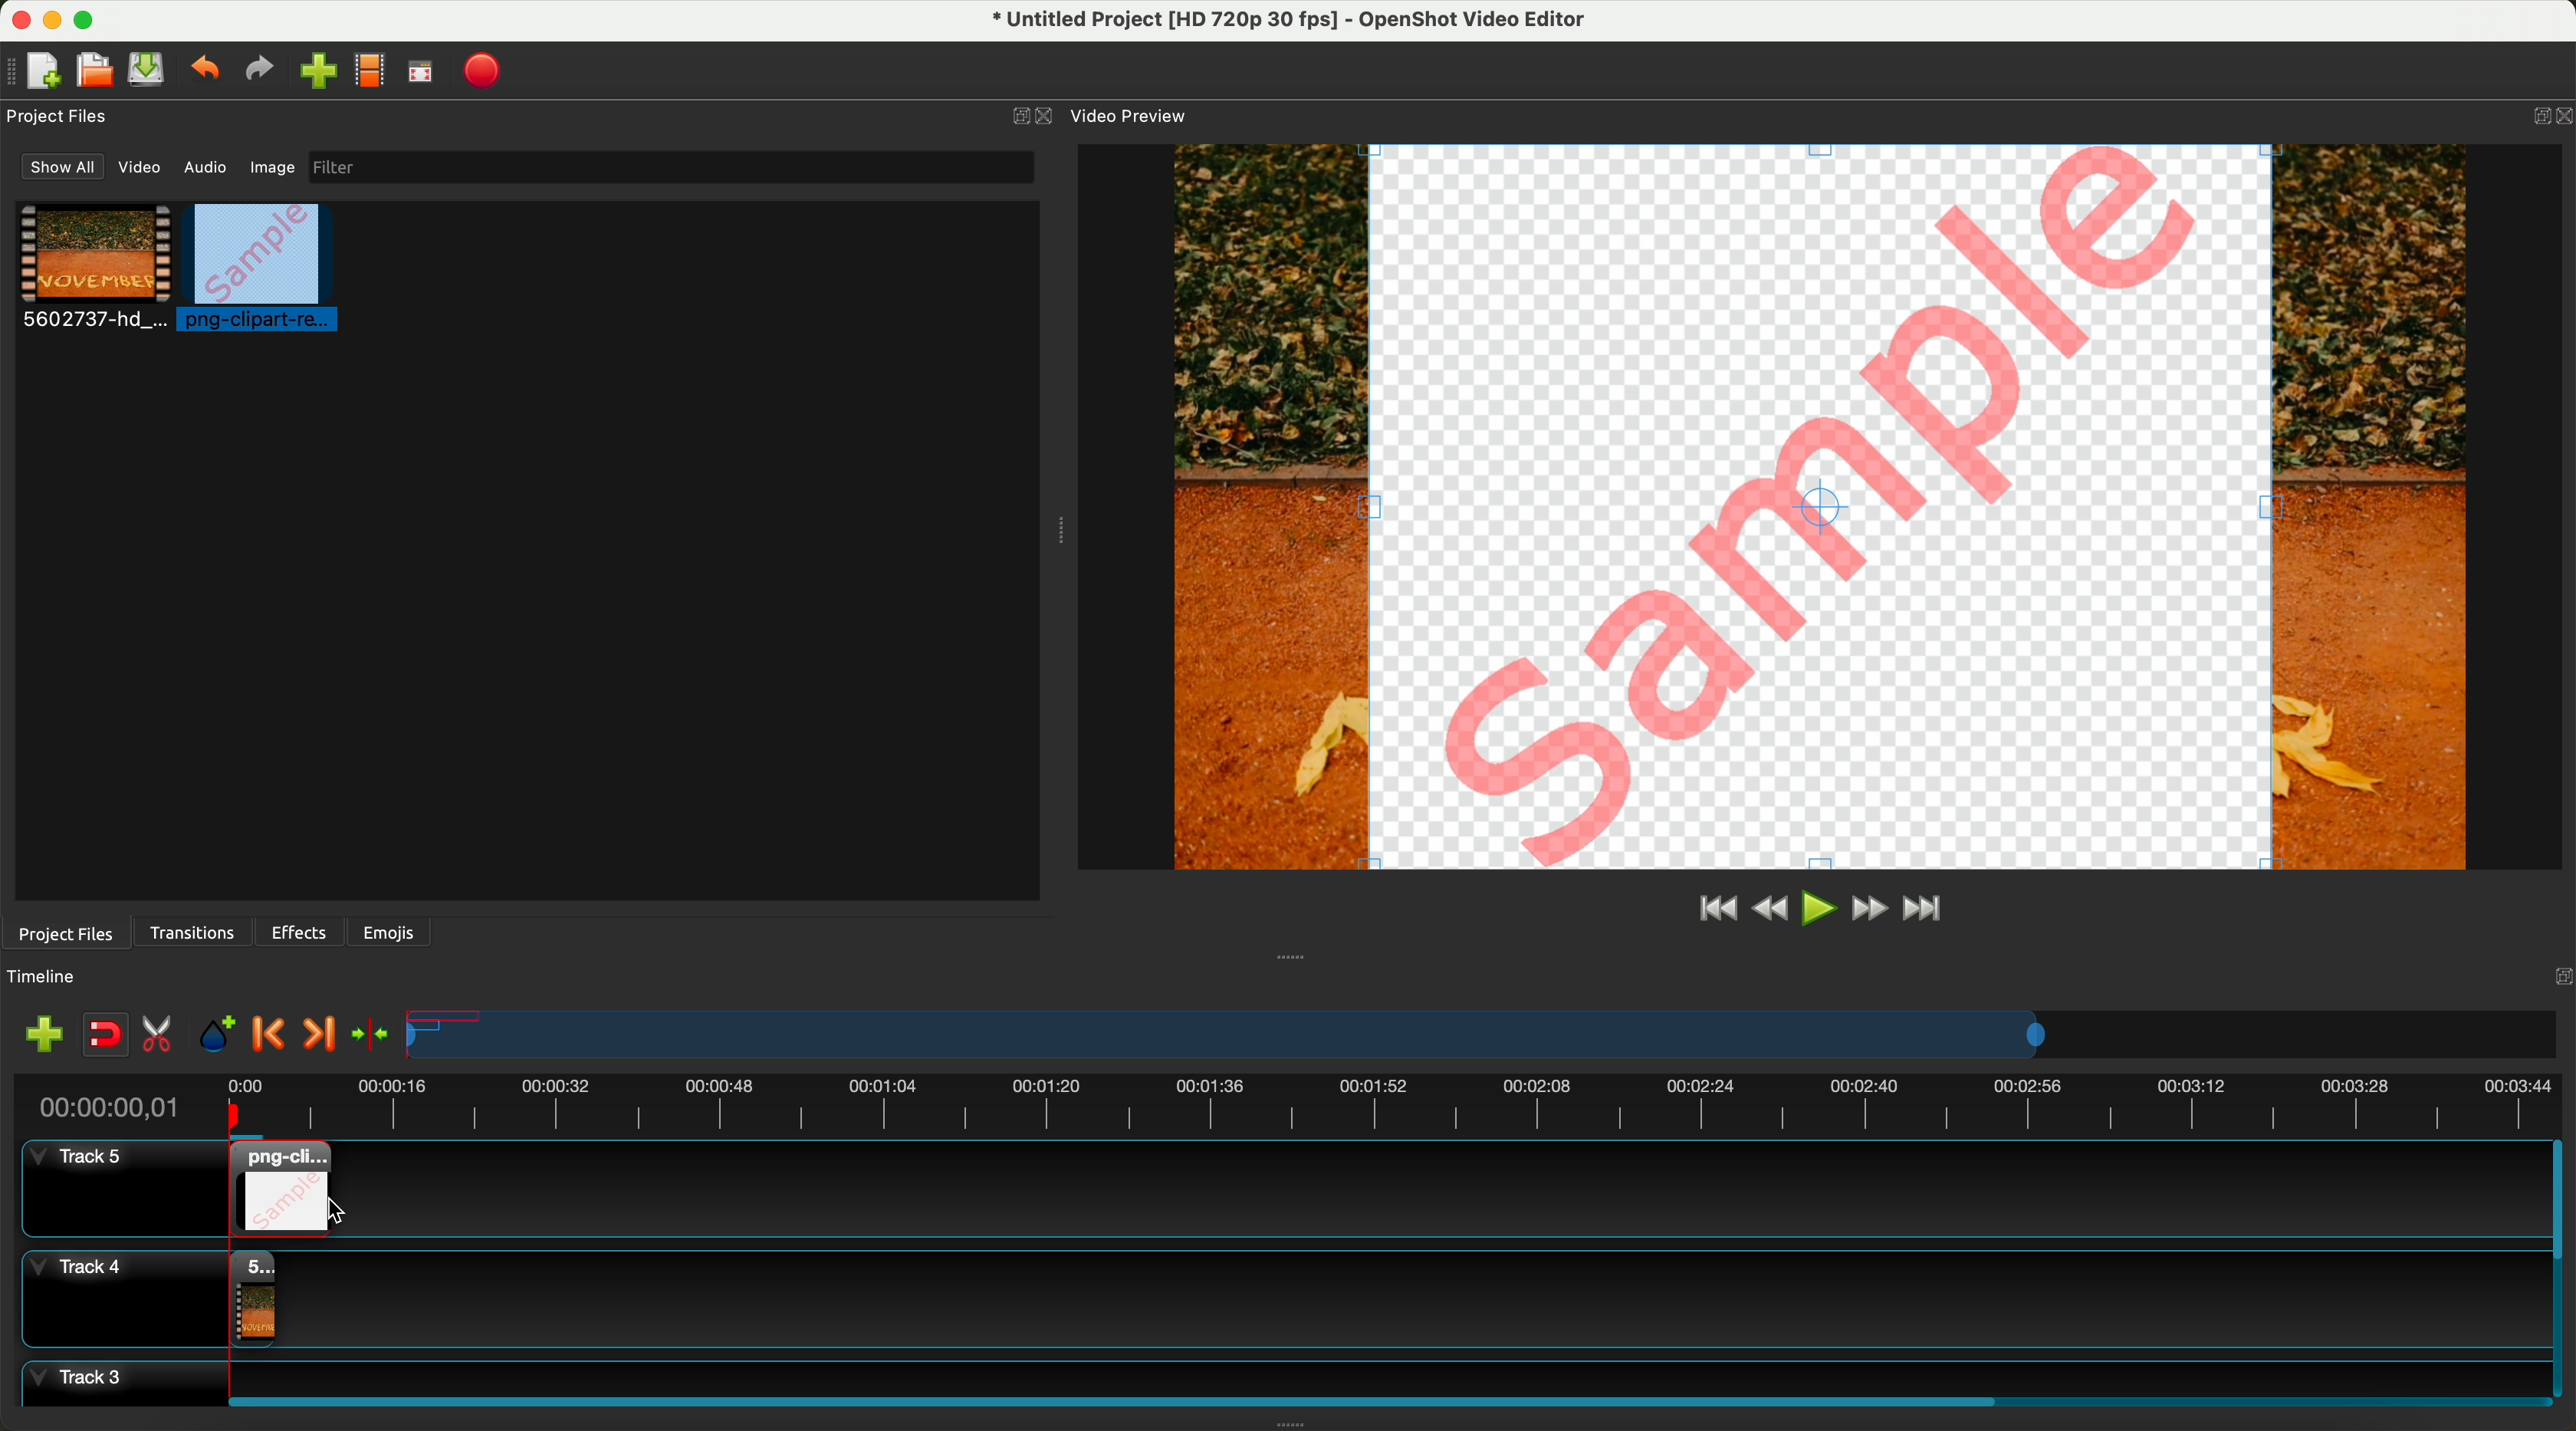  Describe the element at coordinates (666, 167) in the screenshot. I see `filter` at that location.